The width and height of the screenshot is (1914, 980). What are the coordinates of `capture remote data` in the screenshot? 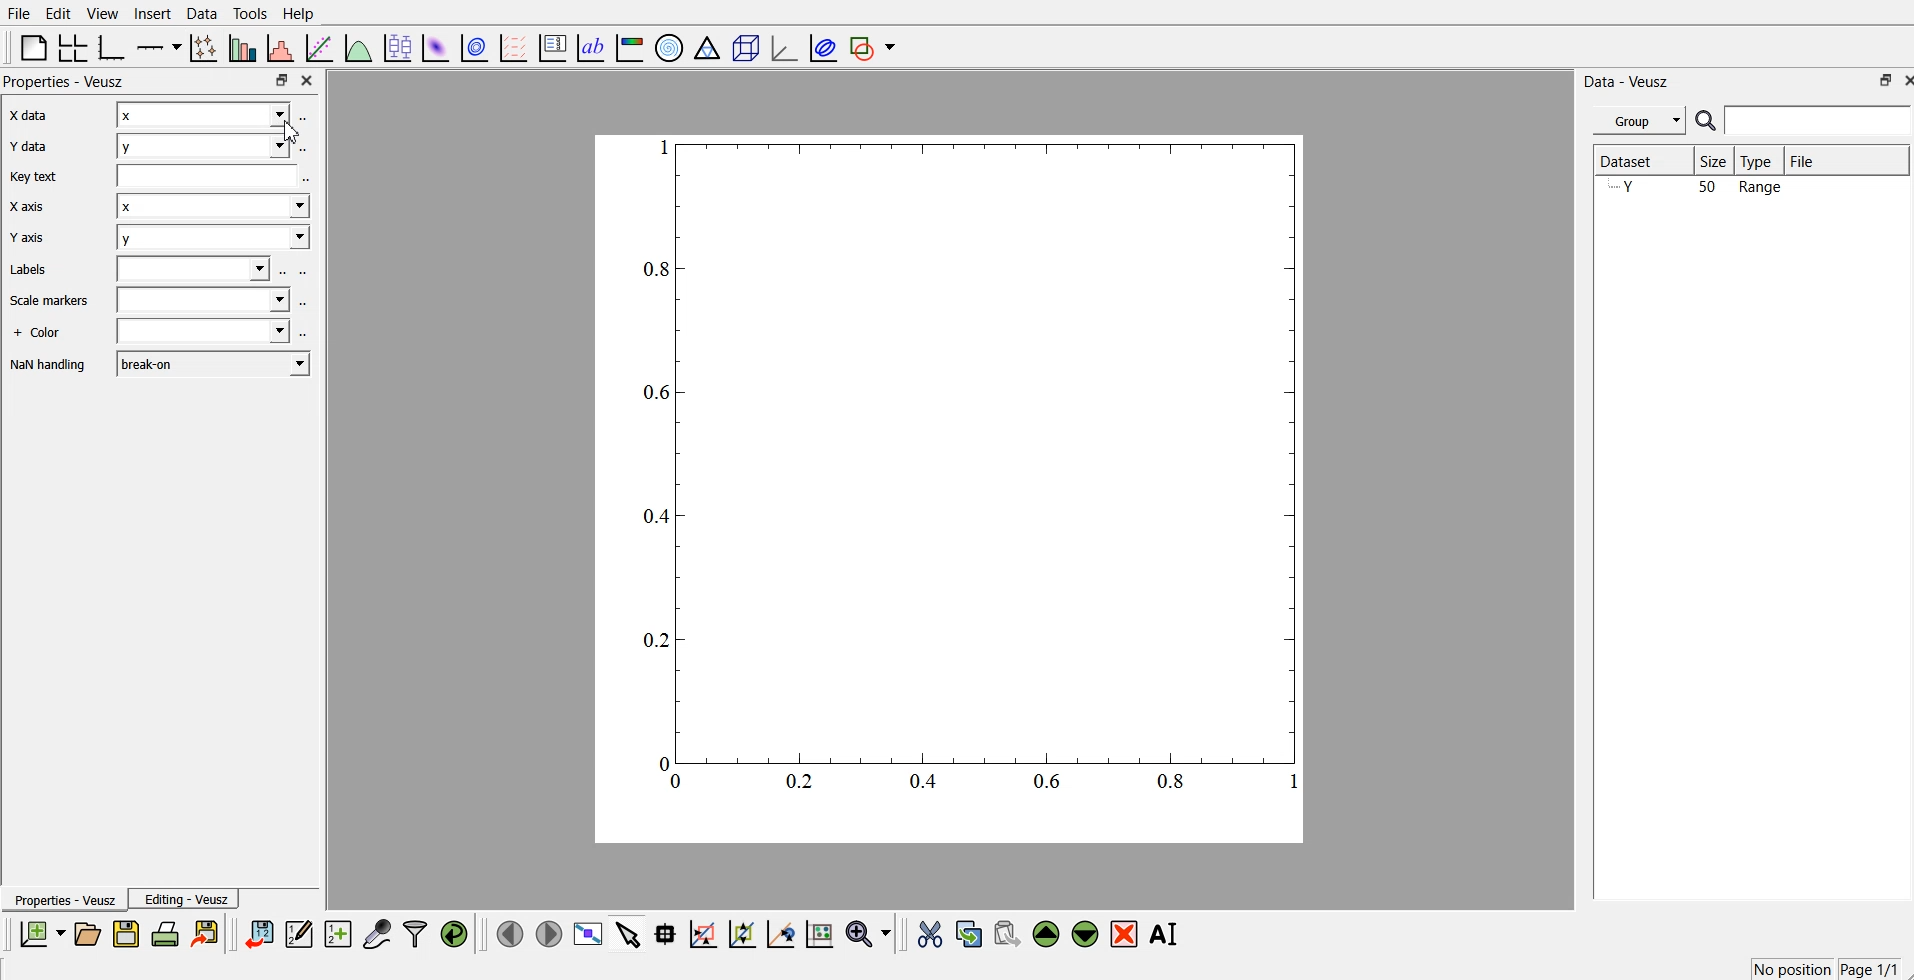 It's located at (376, 935).